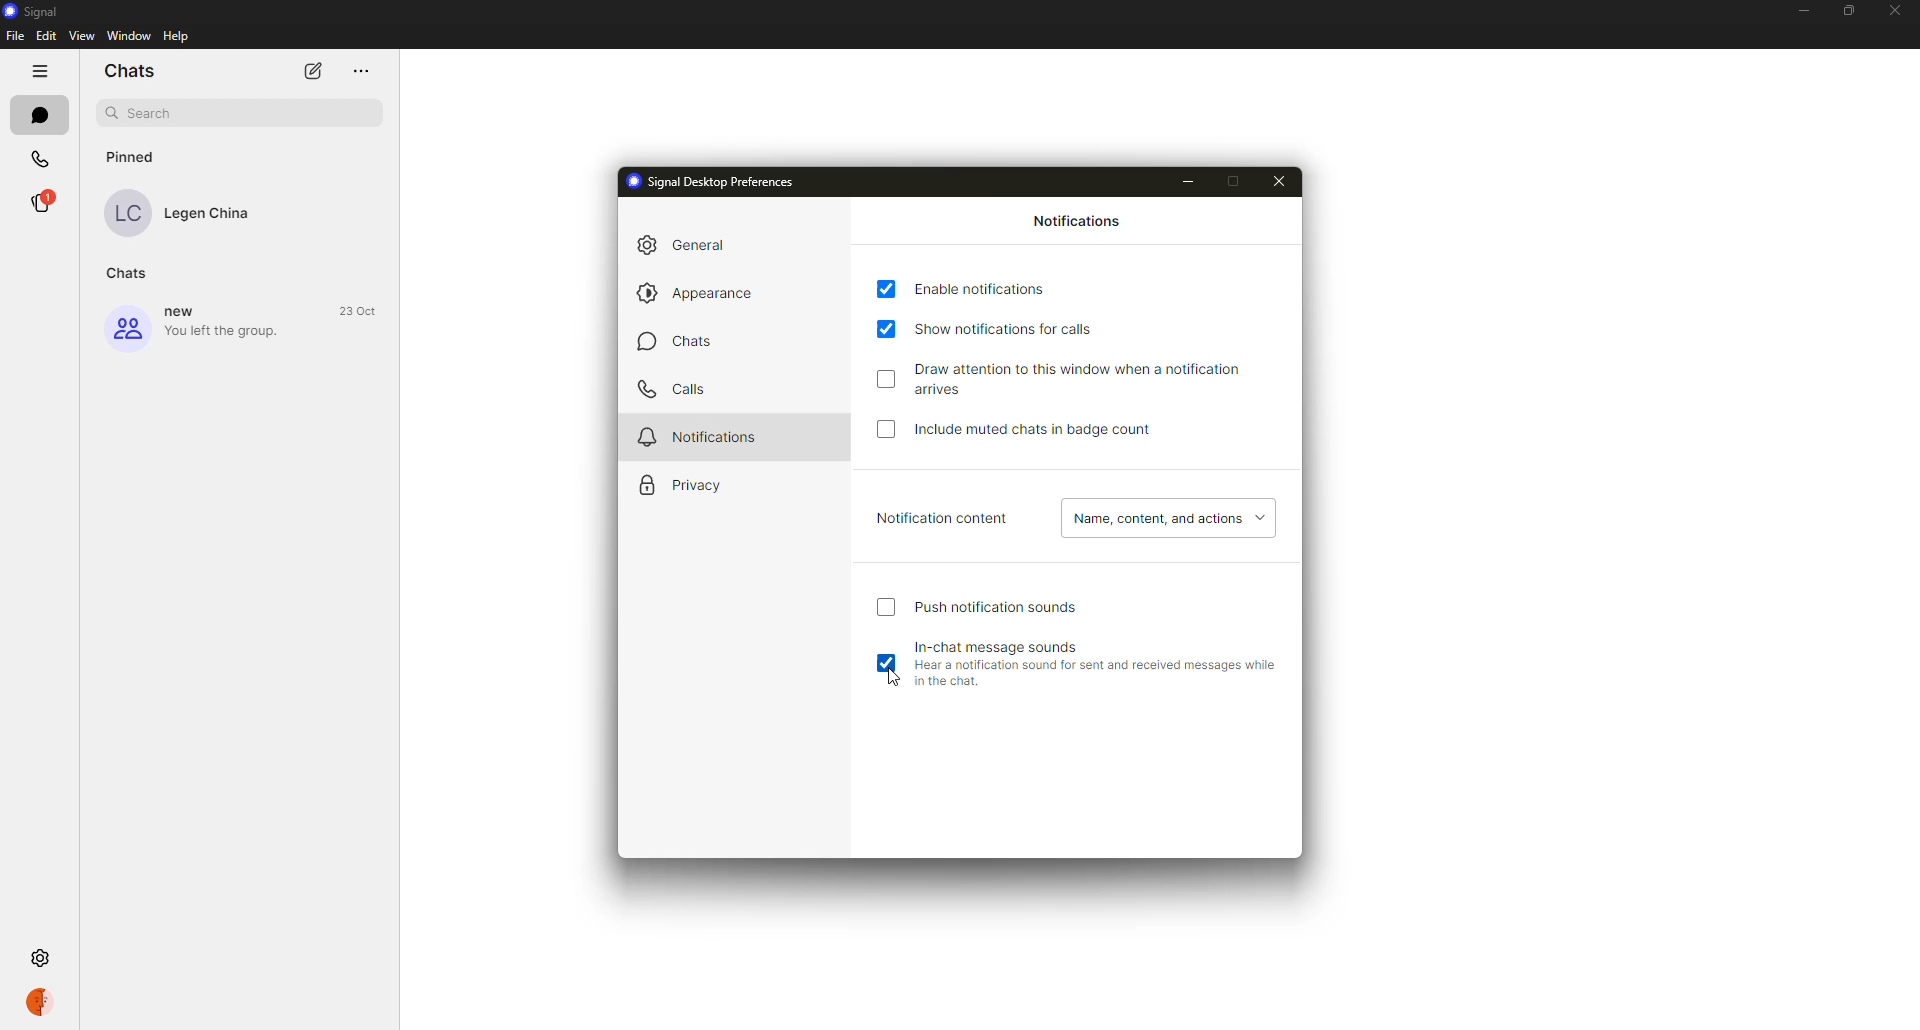 The height and width of the screenshot is (1030, 1920). I want to click on restore, so click(1847, 11).